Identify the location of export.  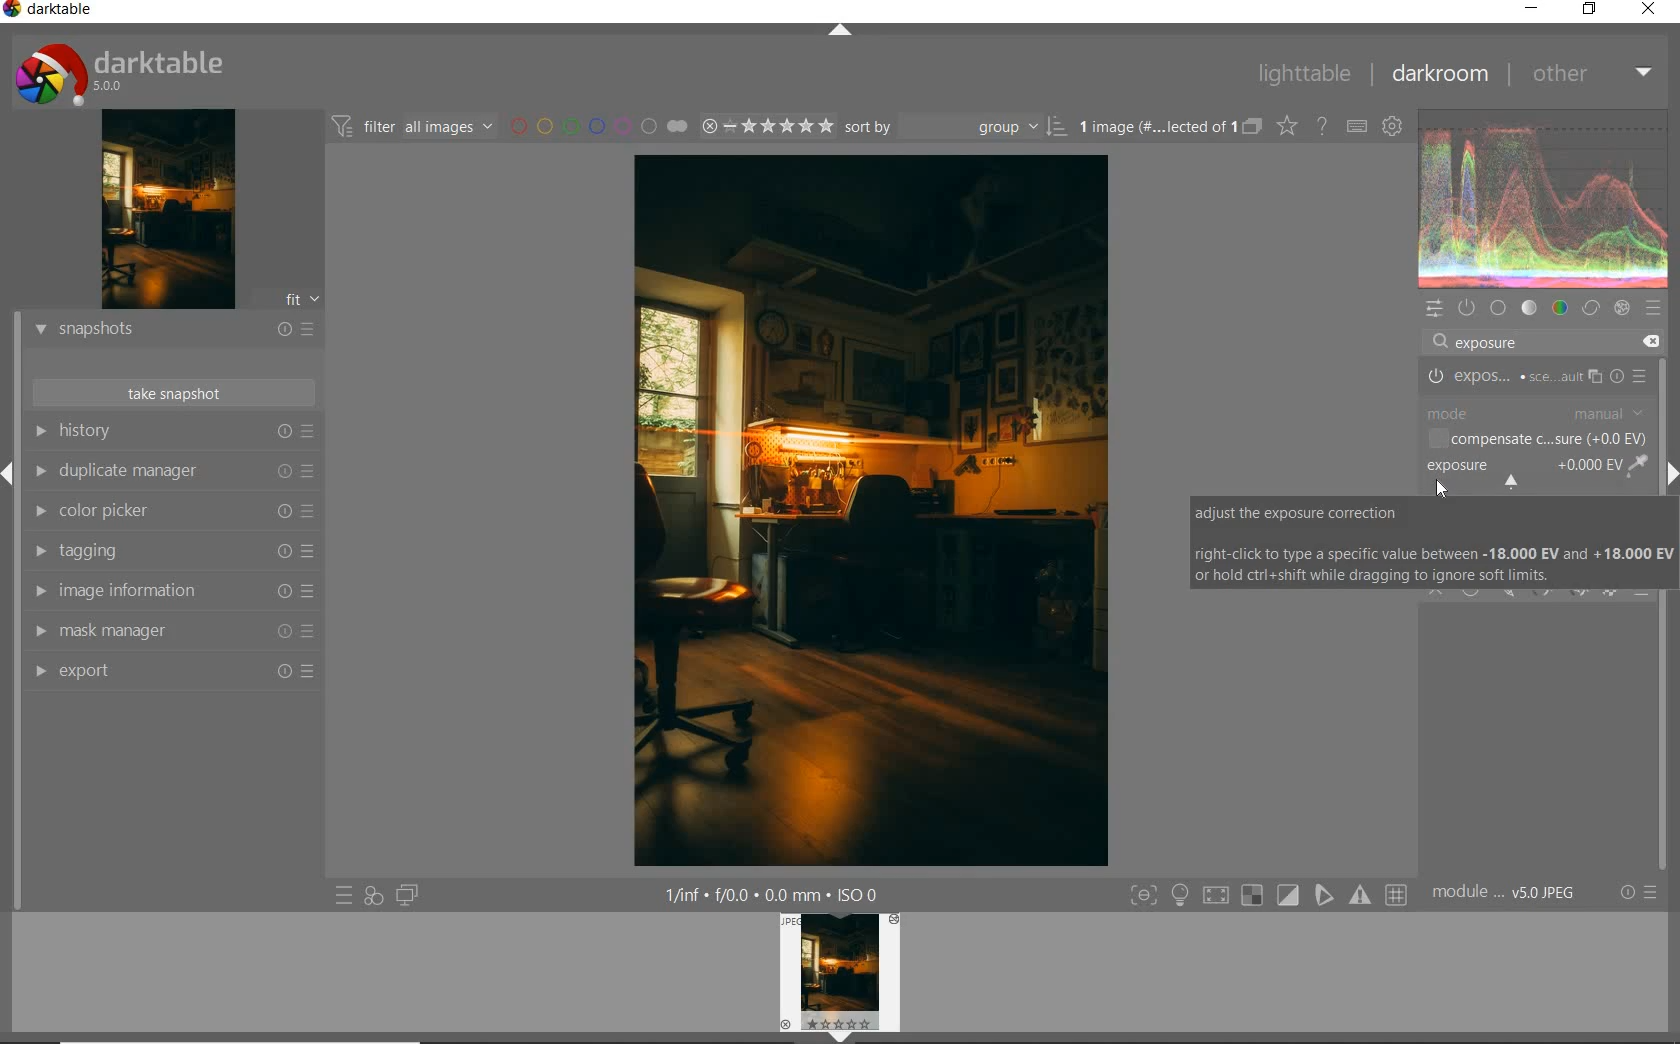
(171, 674).